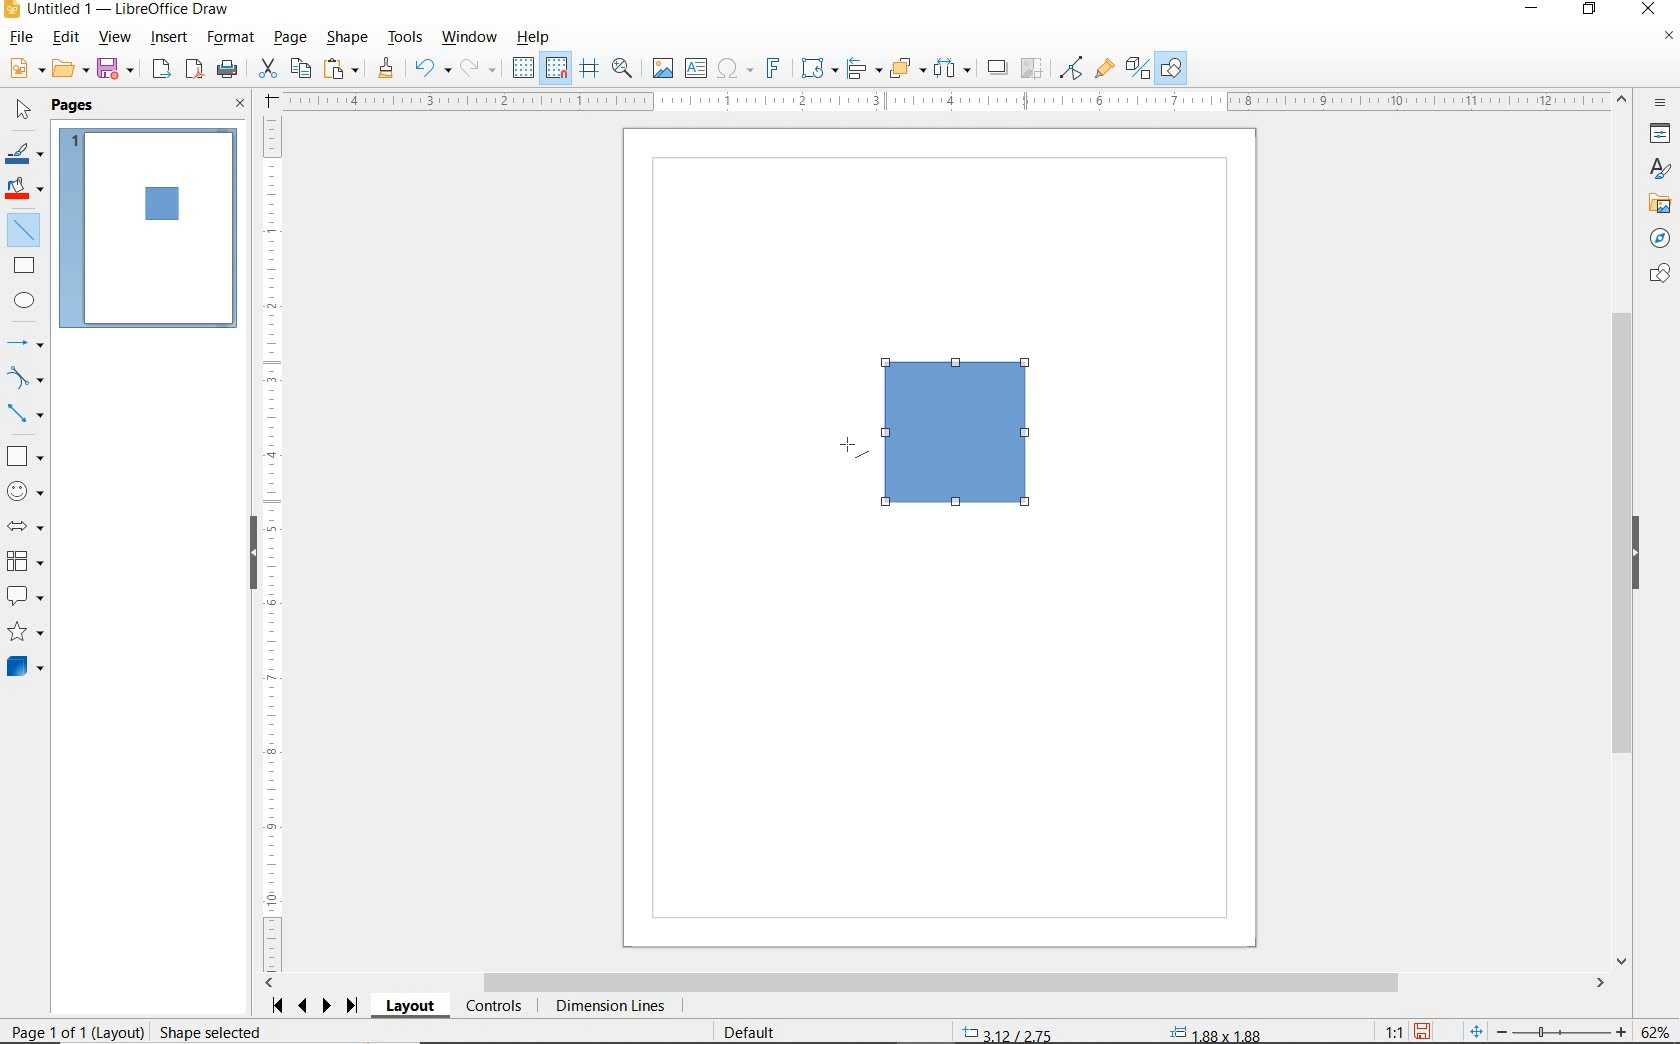 Image resolution: width=1680 pixels, height=1044 pixels. Describe the element at coordinates (273, 544) in the screenshot. I see `RULER` at that location.